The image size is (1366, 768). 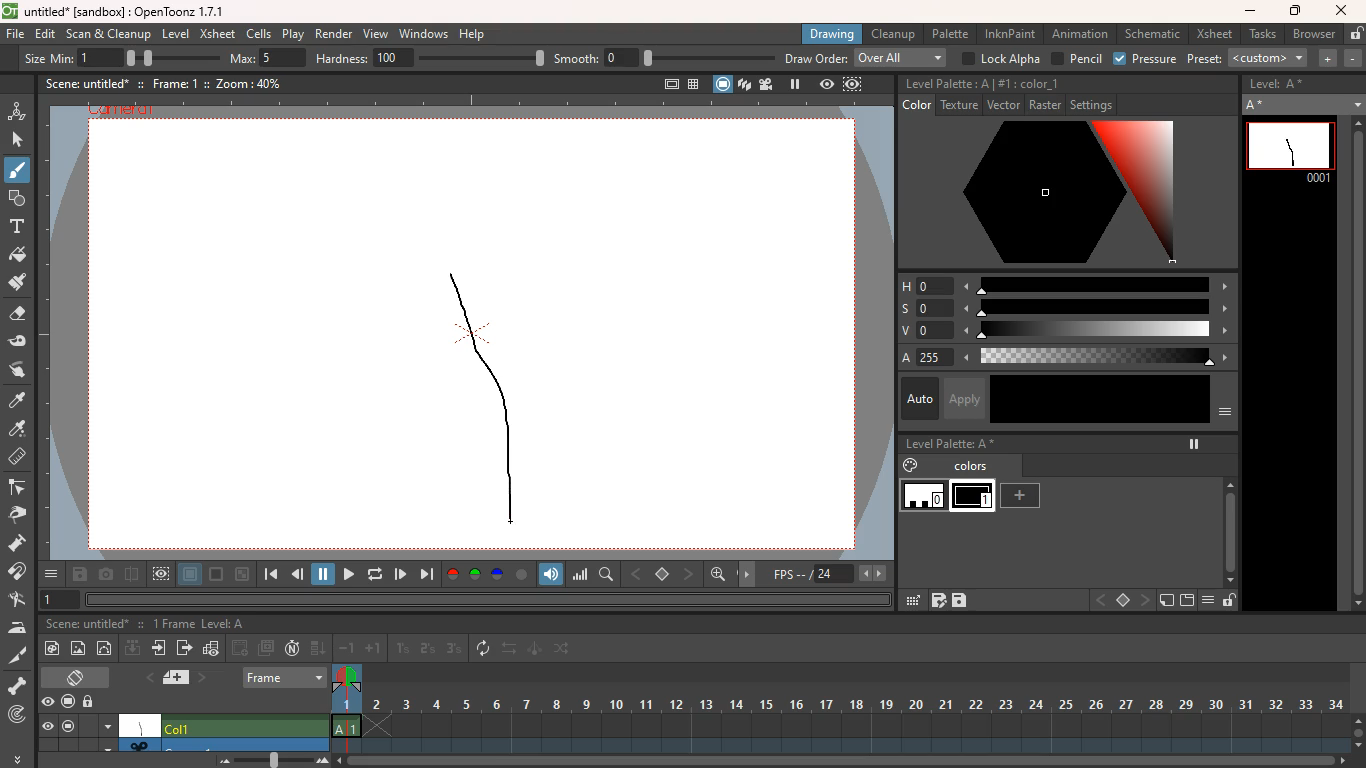 What do you see at coordinates (48, 727) in the screenshot?
I see `eye` at bounding box center [48, 727].